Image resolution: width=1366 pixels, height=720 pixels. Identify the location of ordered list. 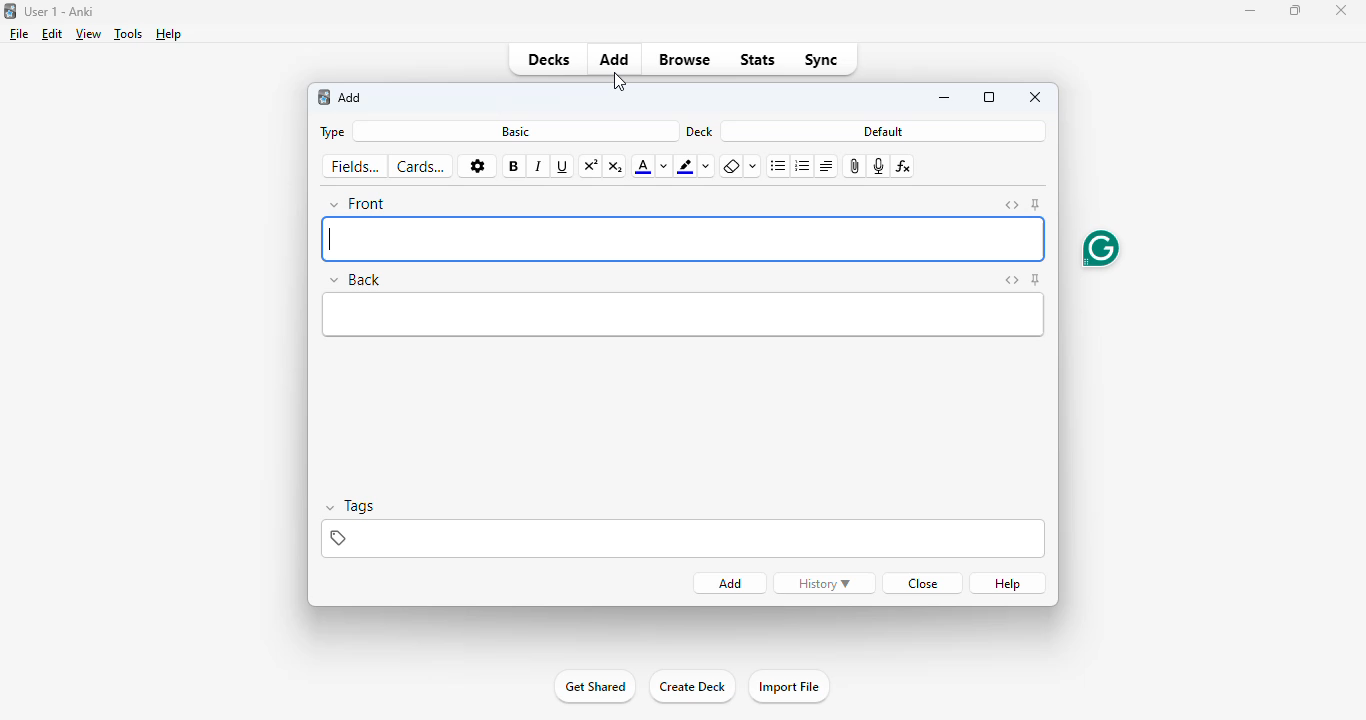
(803, 166).